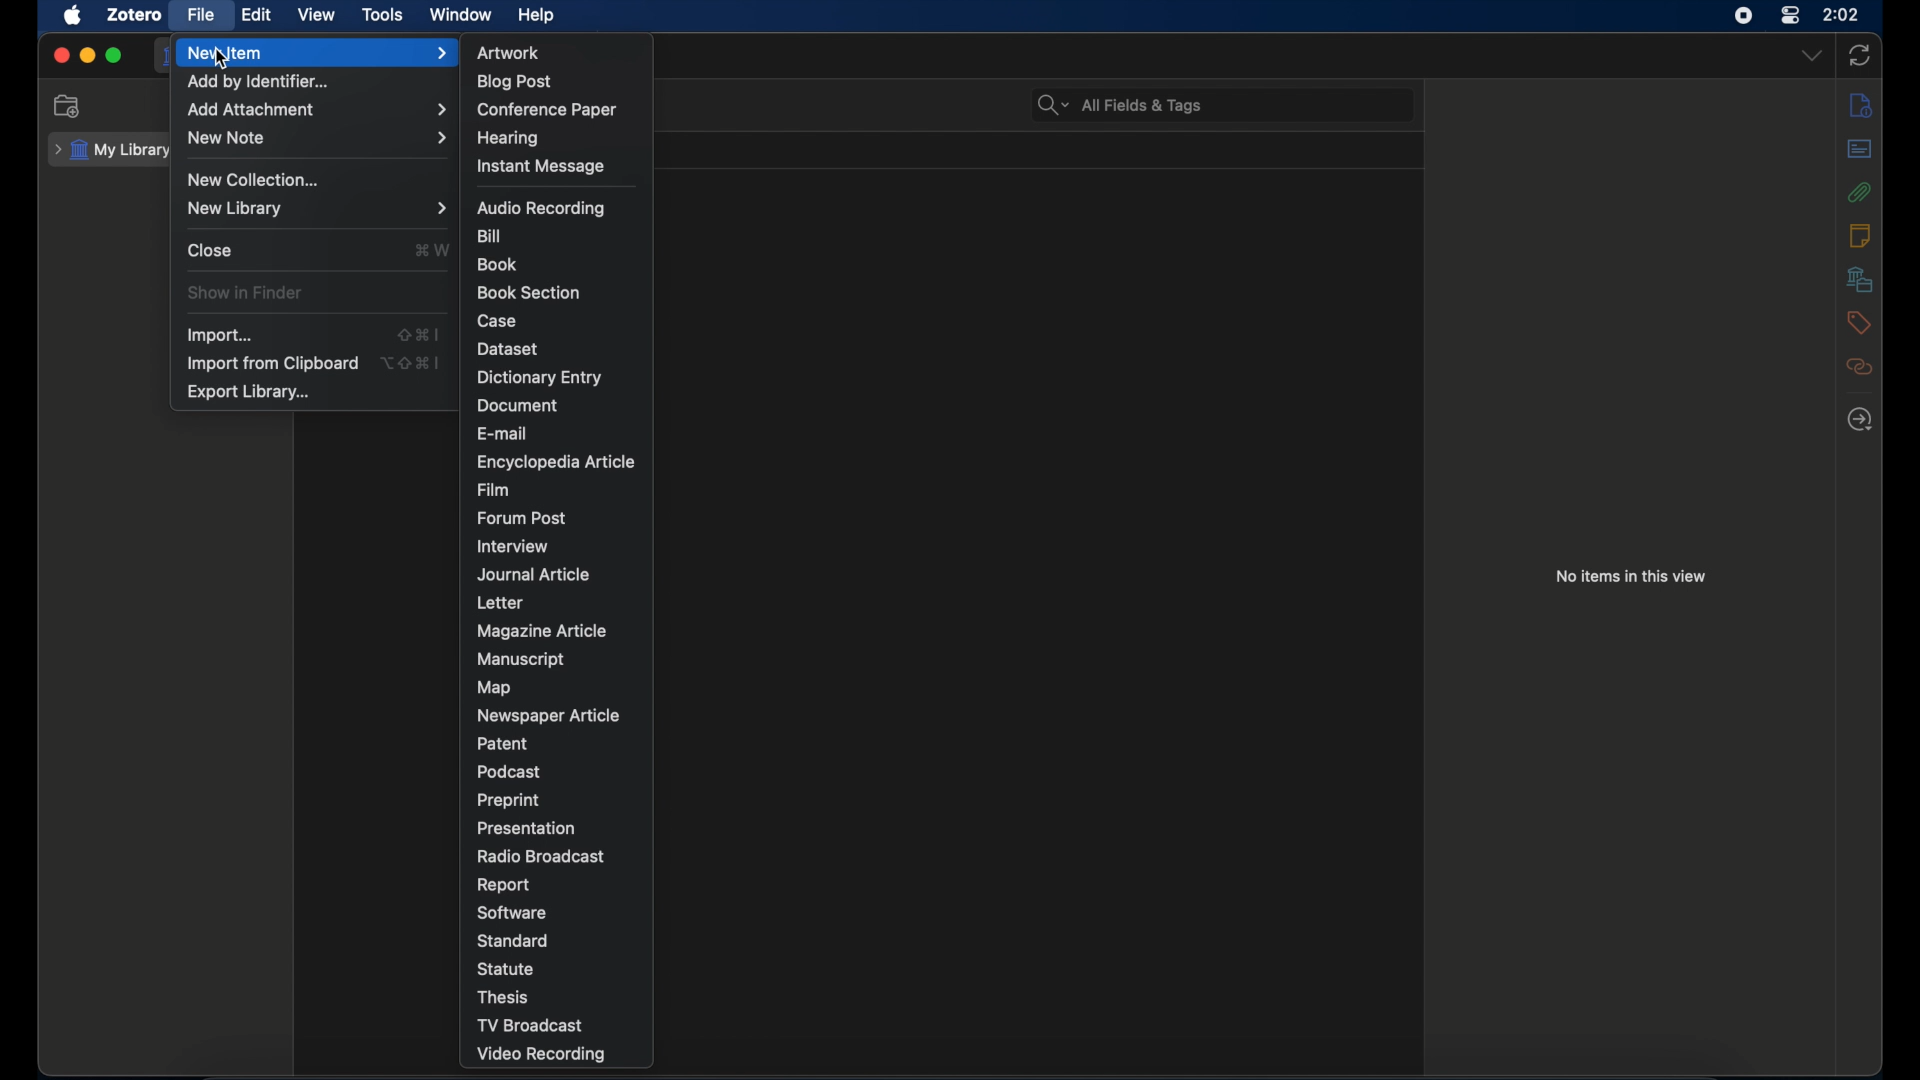  What do you see at coordinates (258, 15) in the screenshot?
I see `edit` at bounding box center [258, 15].